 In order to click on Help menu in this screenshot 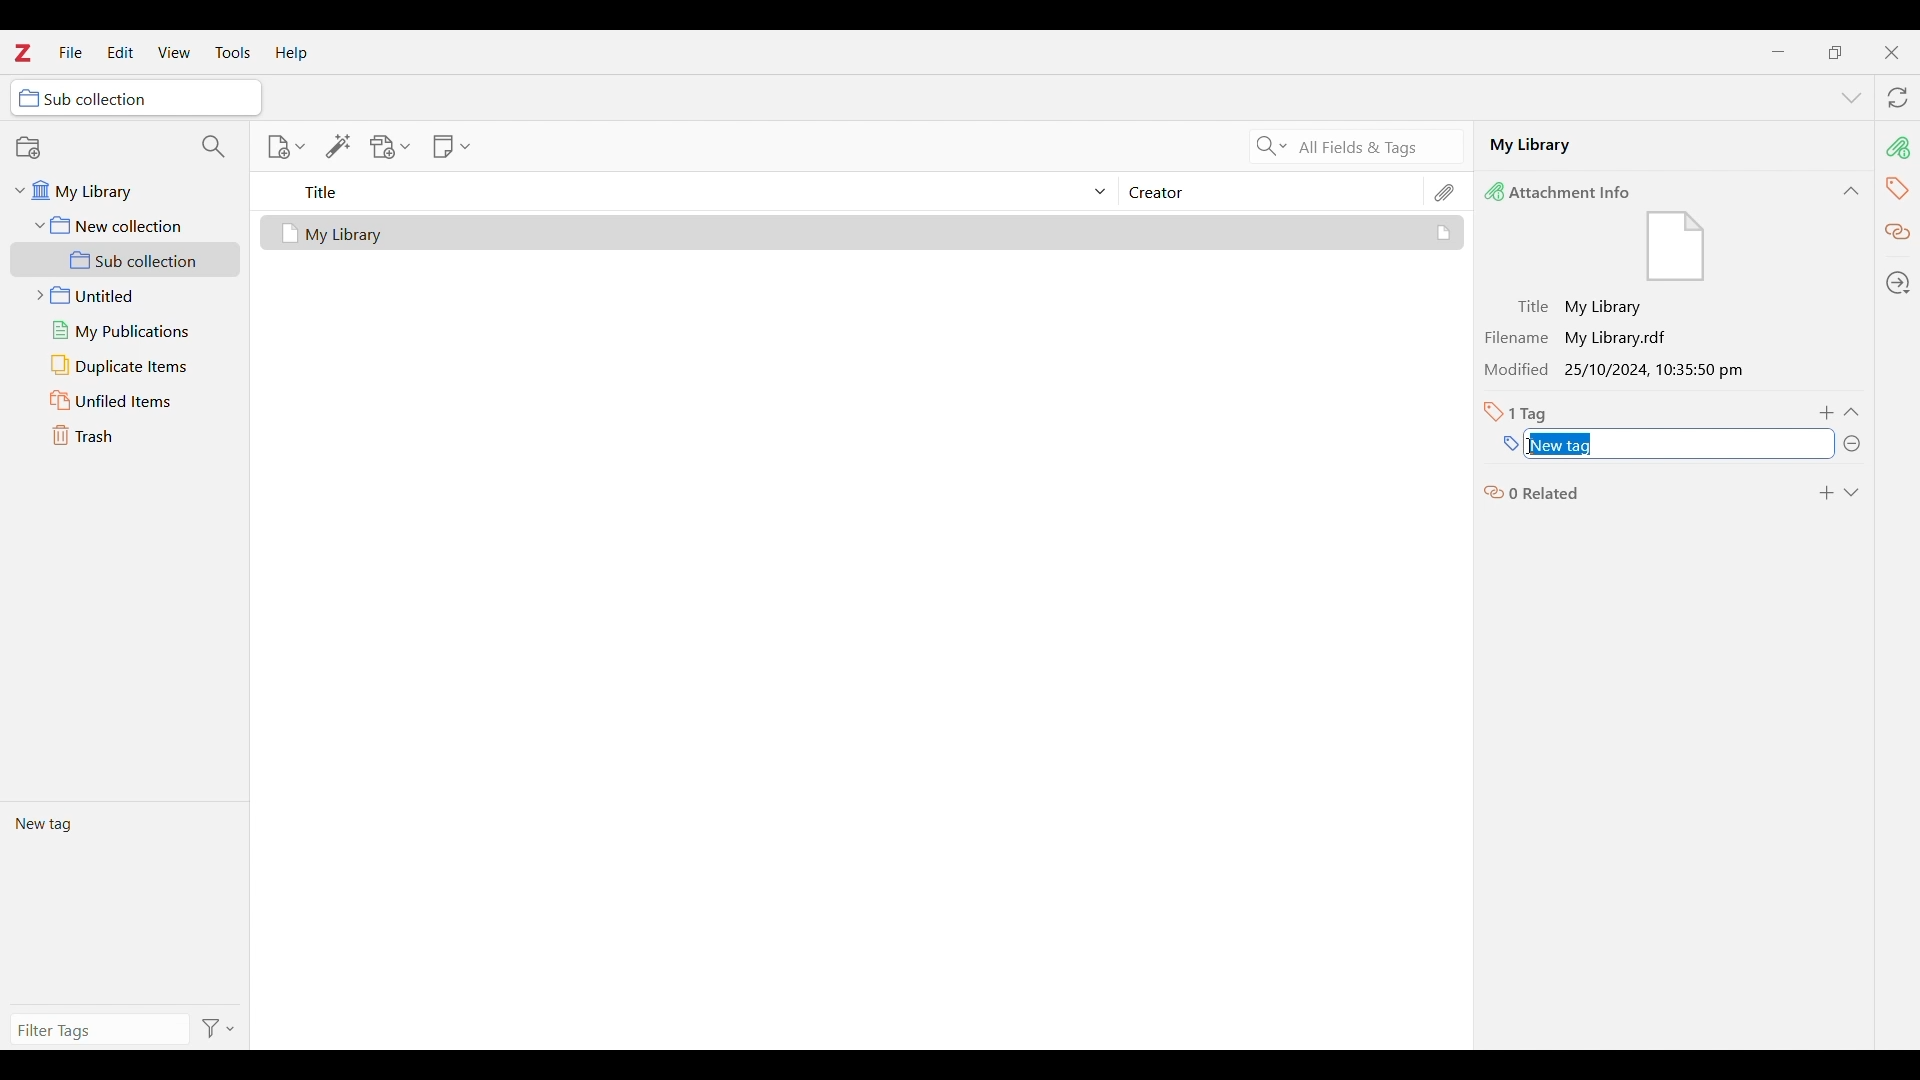, I will do `click(292, 53)`.